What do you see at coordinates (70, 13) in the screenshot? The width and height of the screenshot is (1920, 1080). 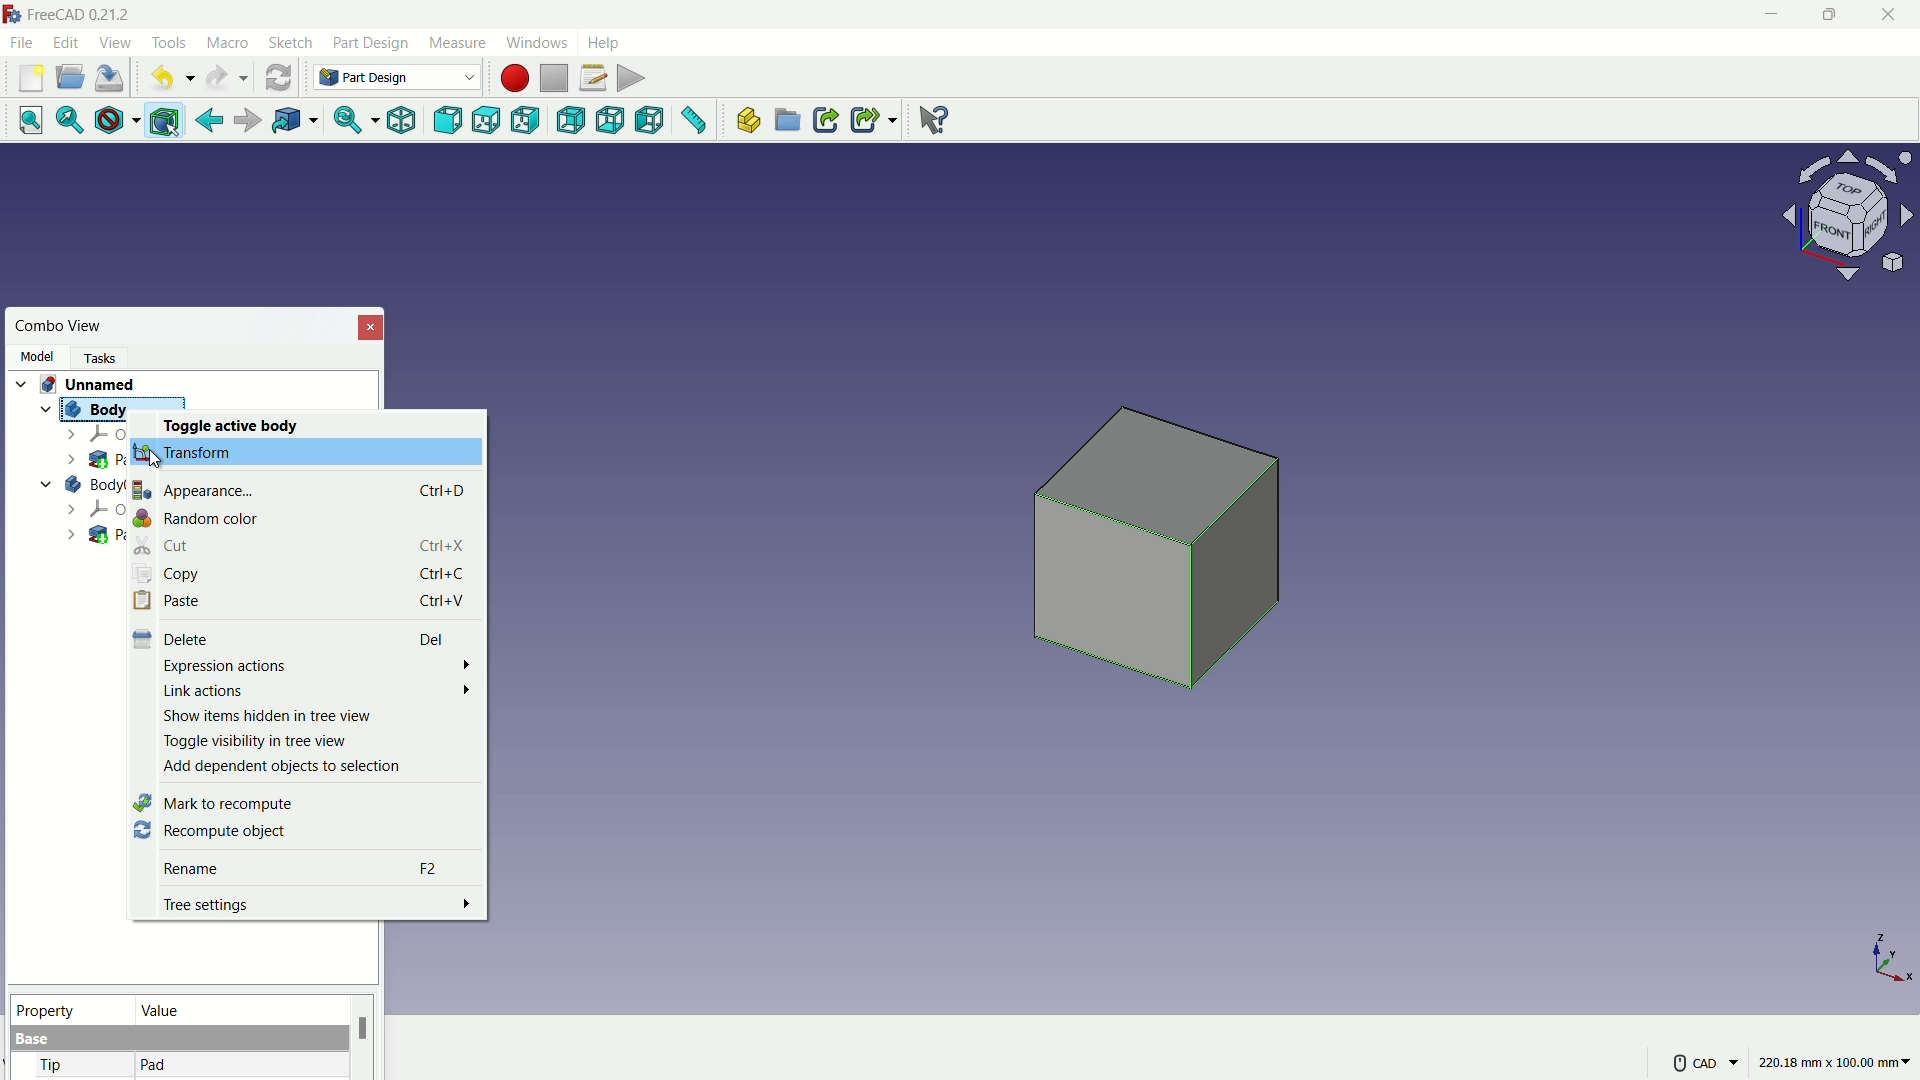 I see `FreeCAD 0.21.2` at bounding box center [70, 13].